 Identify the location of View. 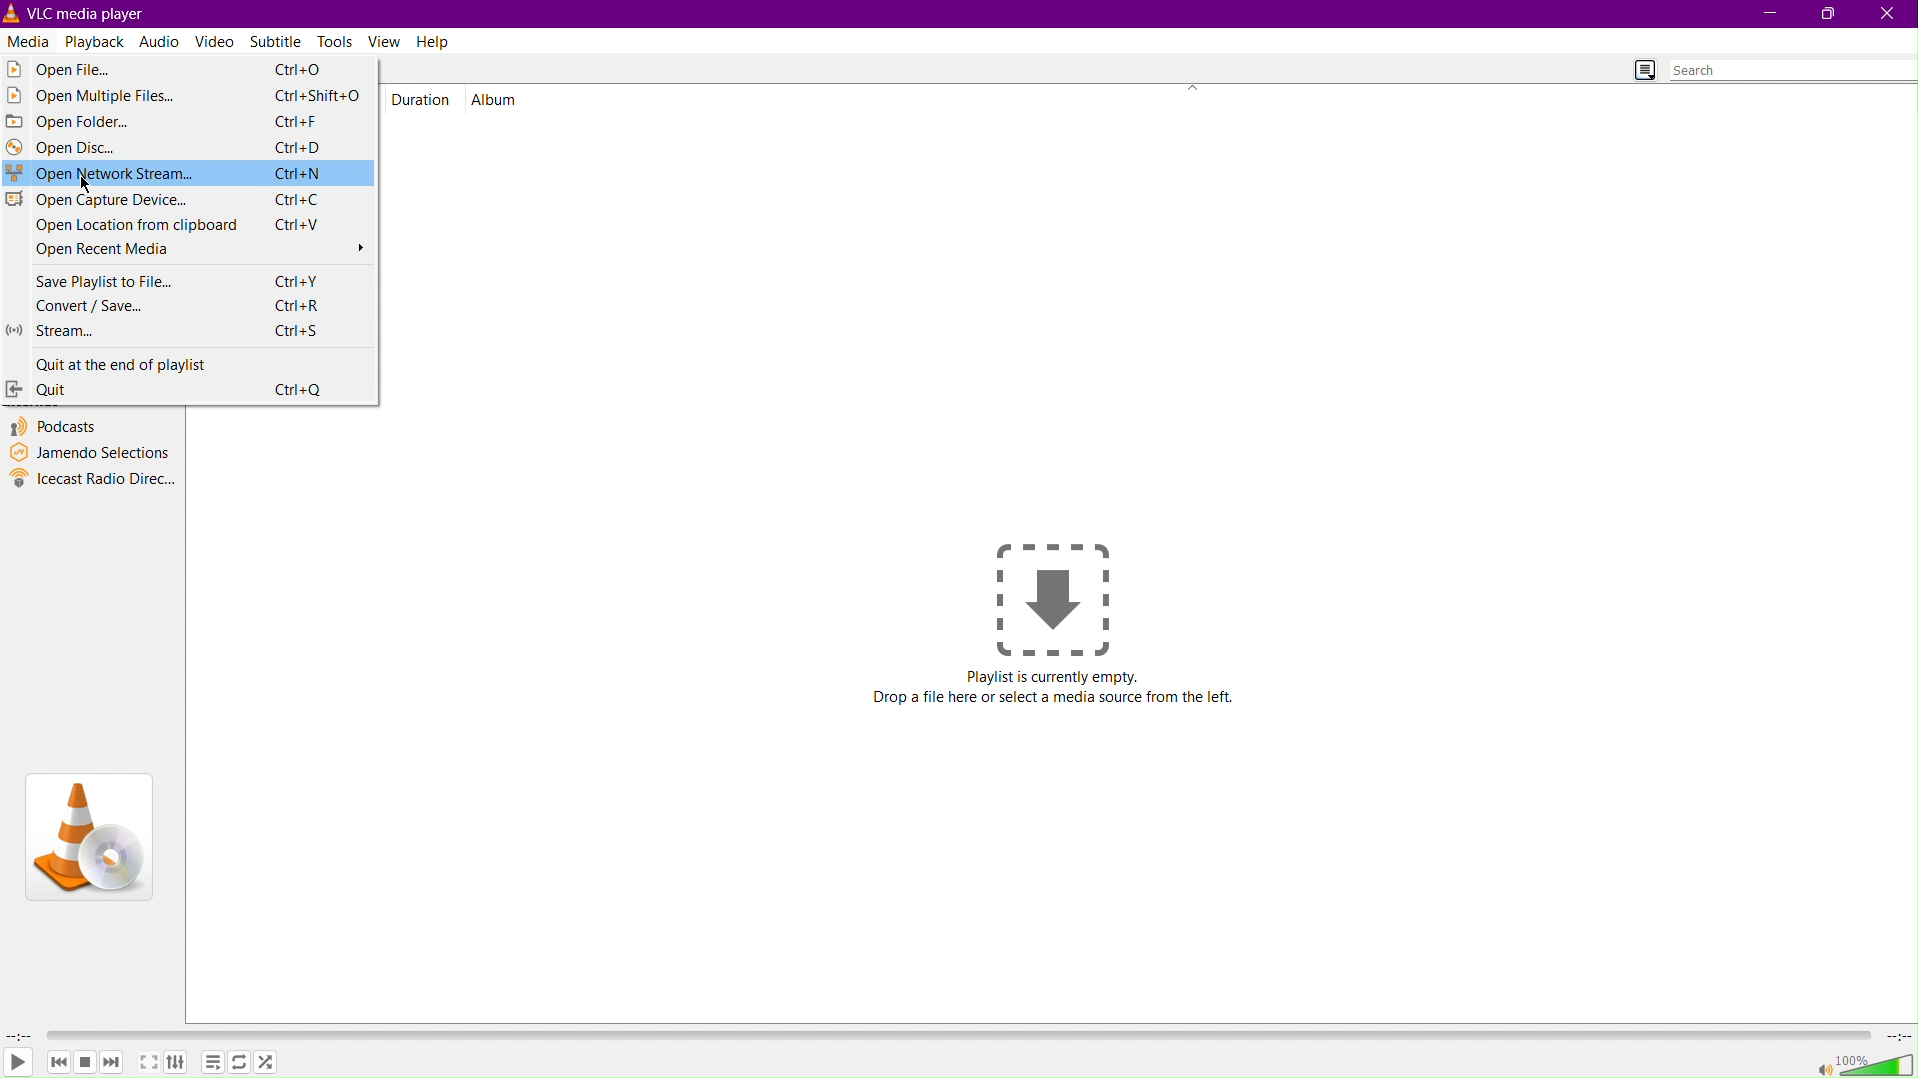
(384, 42).